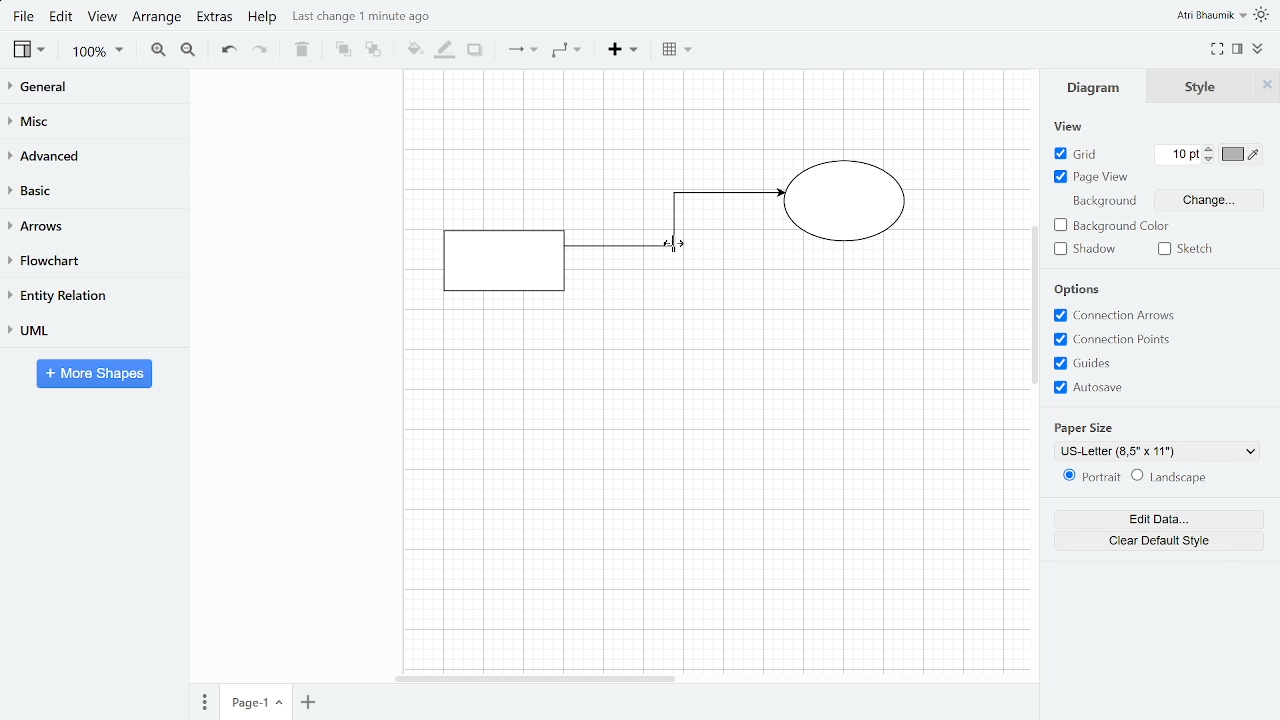 The height and width of the screenshot is (720, 1280). Describe the element at coordinates (1074, 153) in the screenshot. I see `Grid` at that location.